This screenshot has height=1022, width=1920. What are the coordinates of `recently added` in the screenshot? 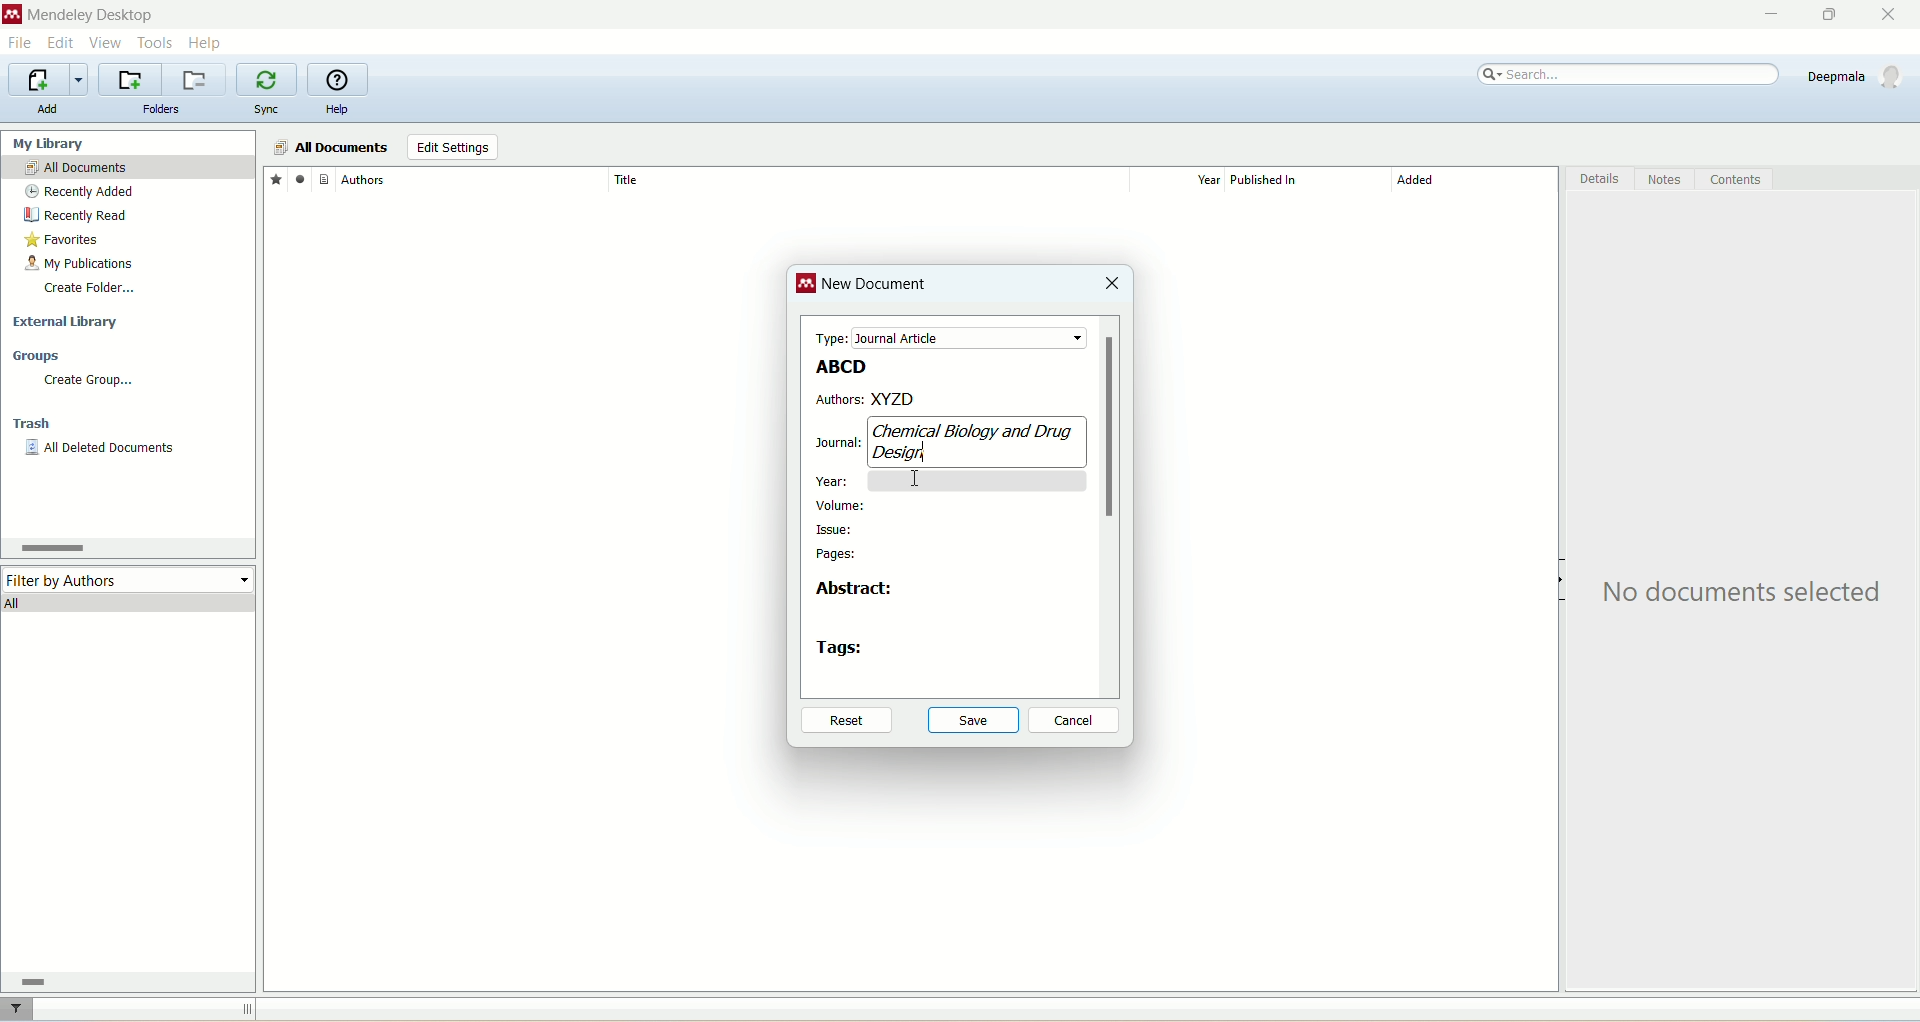 It's located at (80, 192).